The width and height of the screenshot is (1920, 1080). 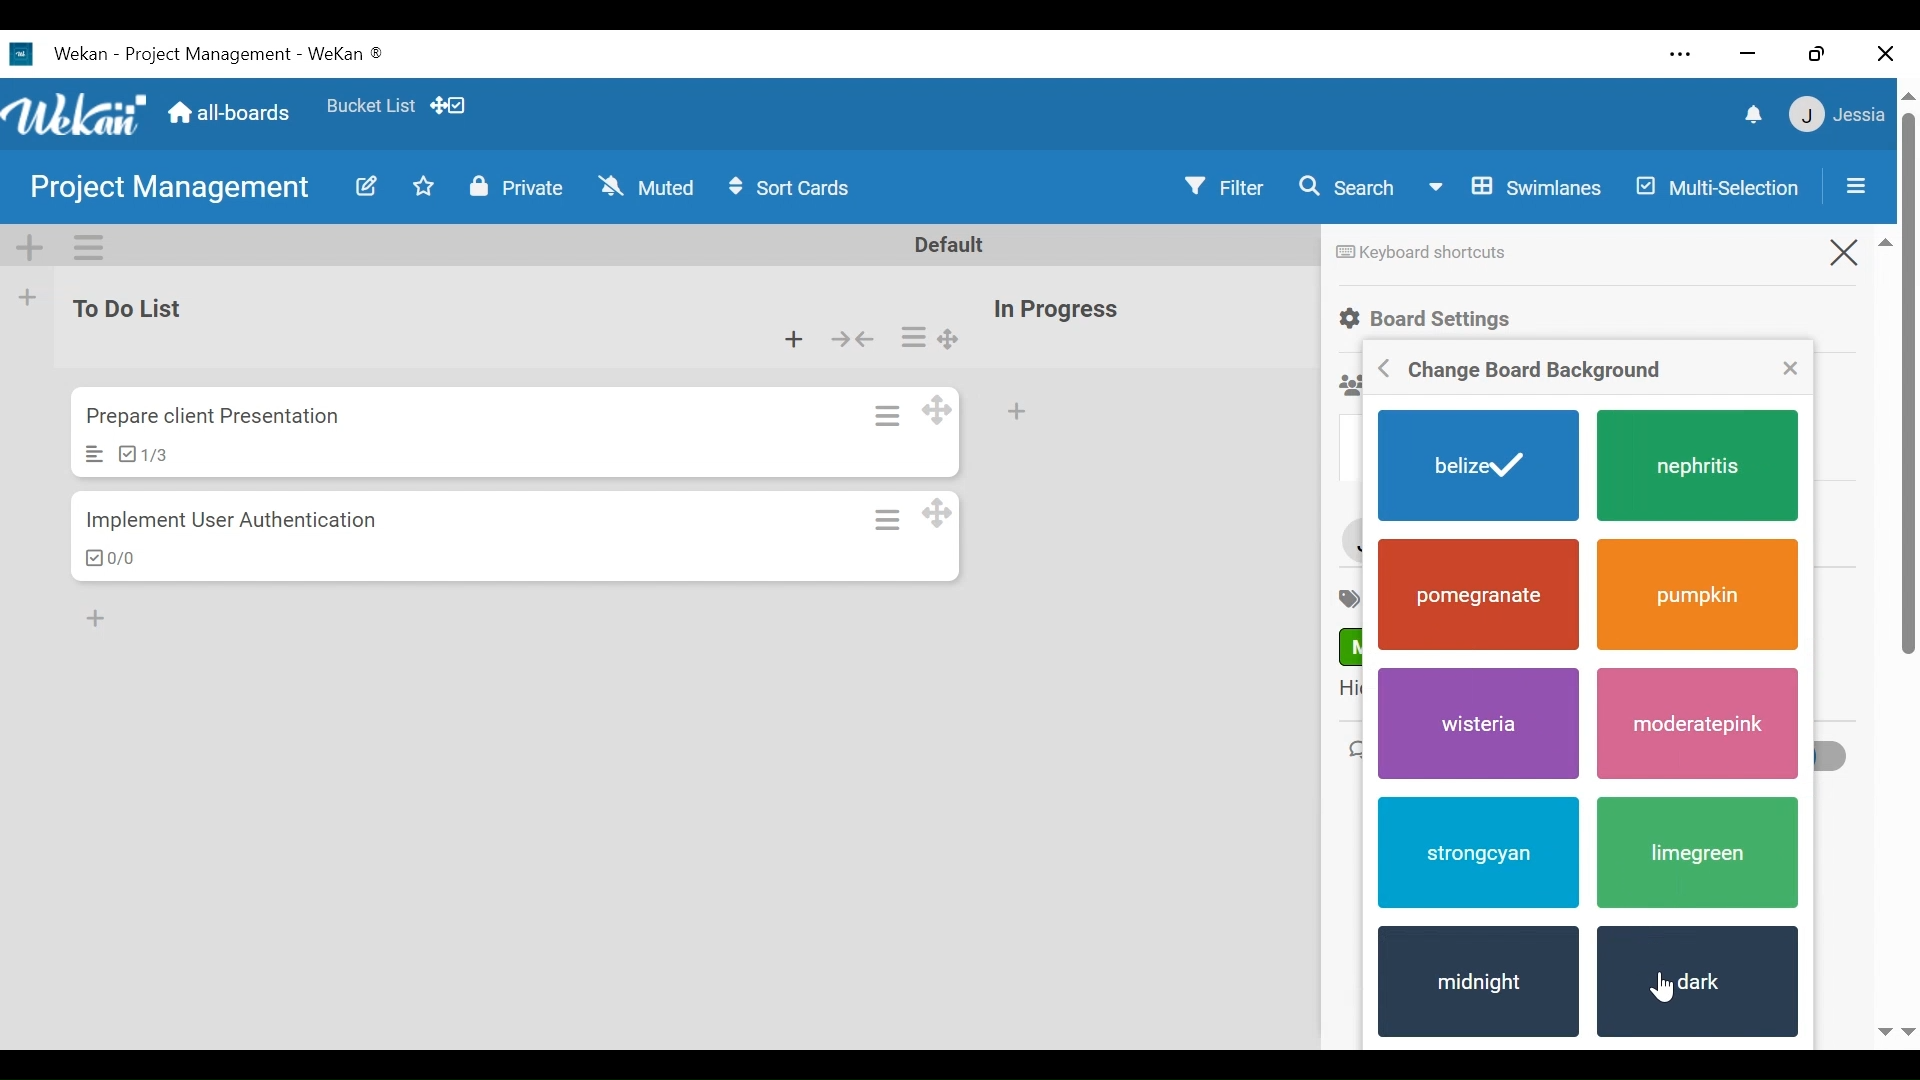 I want to click on beliez, so click(x=1479, y=467).